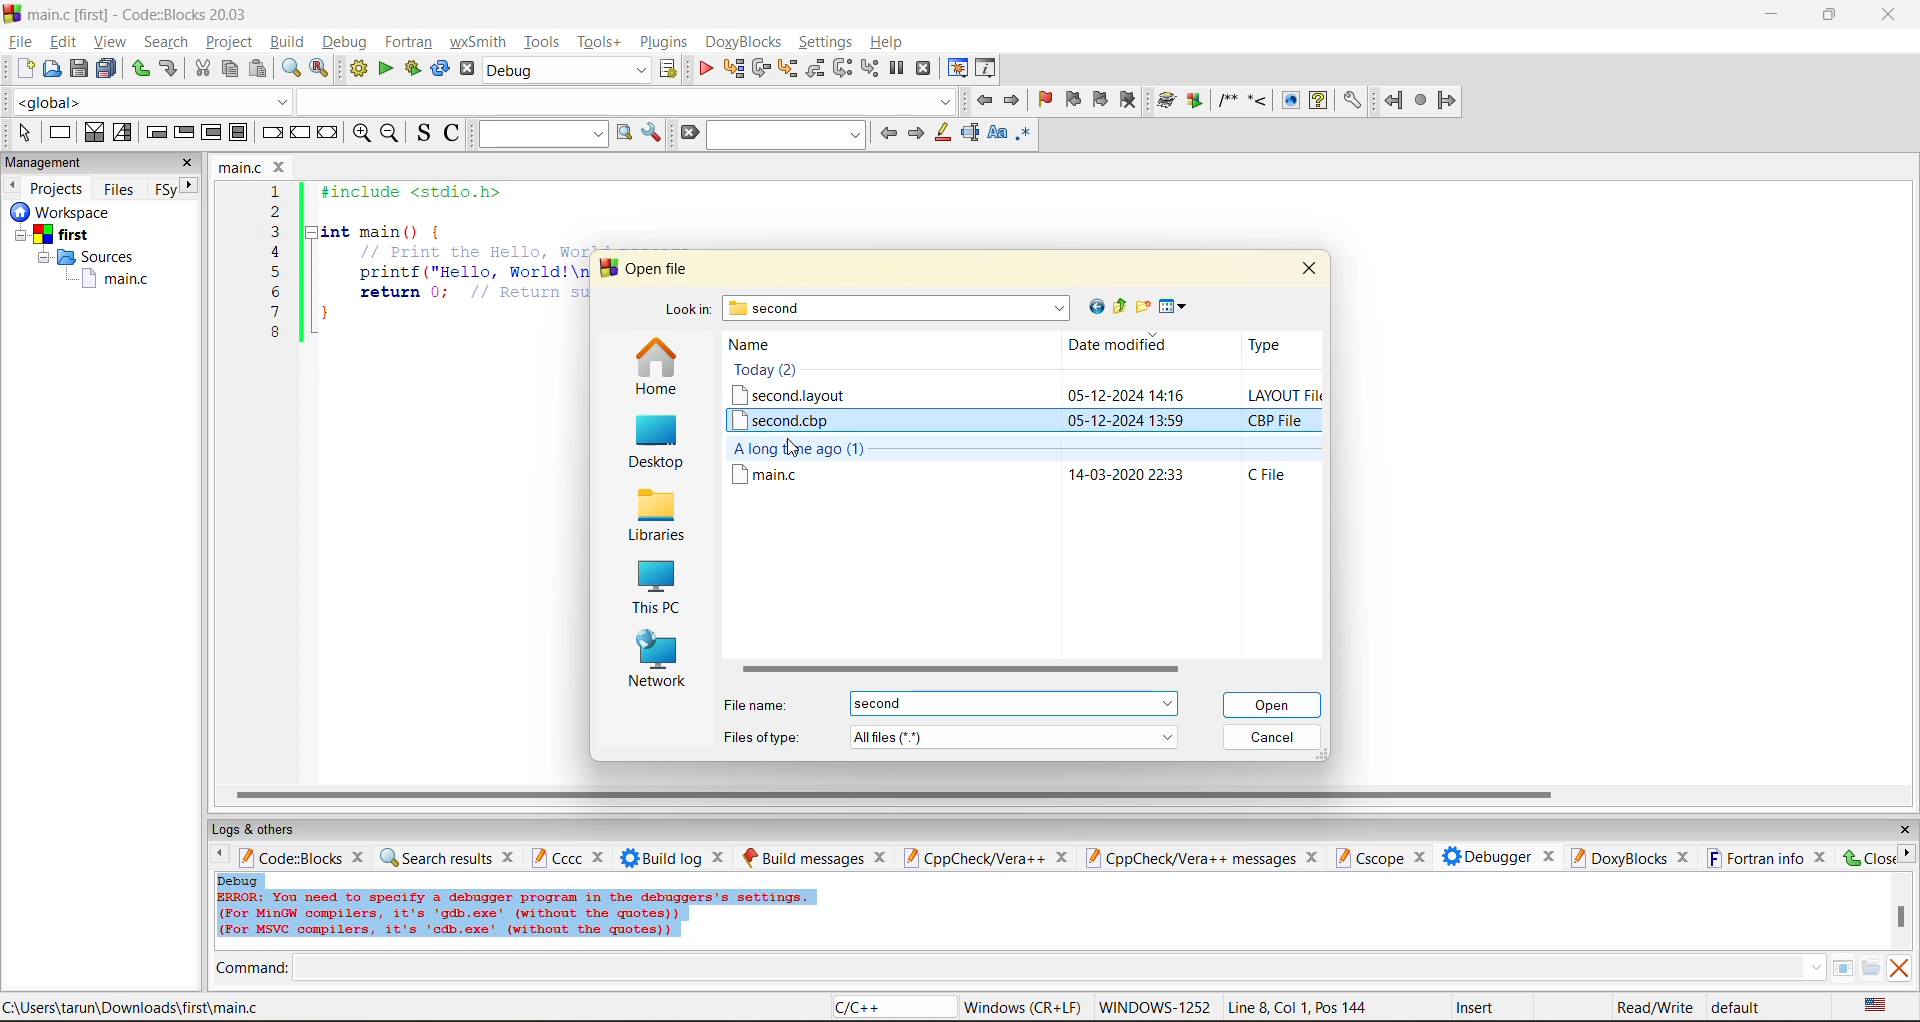 The height and width of the screenshot is (1022, 1920). I want to click on toggle source, so click(425, 132).